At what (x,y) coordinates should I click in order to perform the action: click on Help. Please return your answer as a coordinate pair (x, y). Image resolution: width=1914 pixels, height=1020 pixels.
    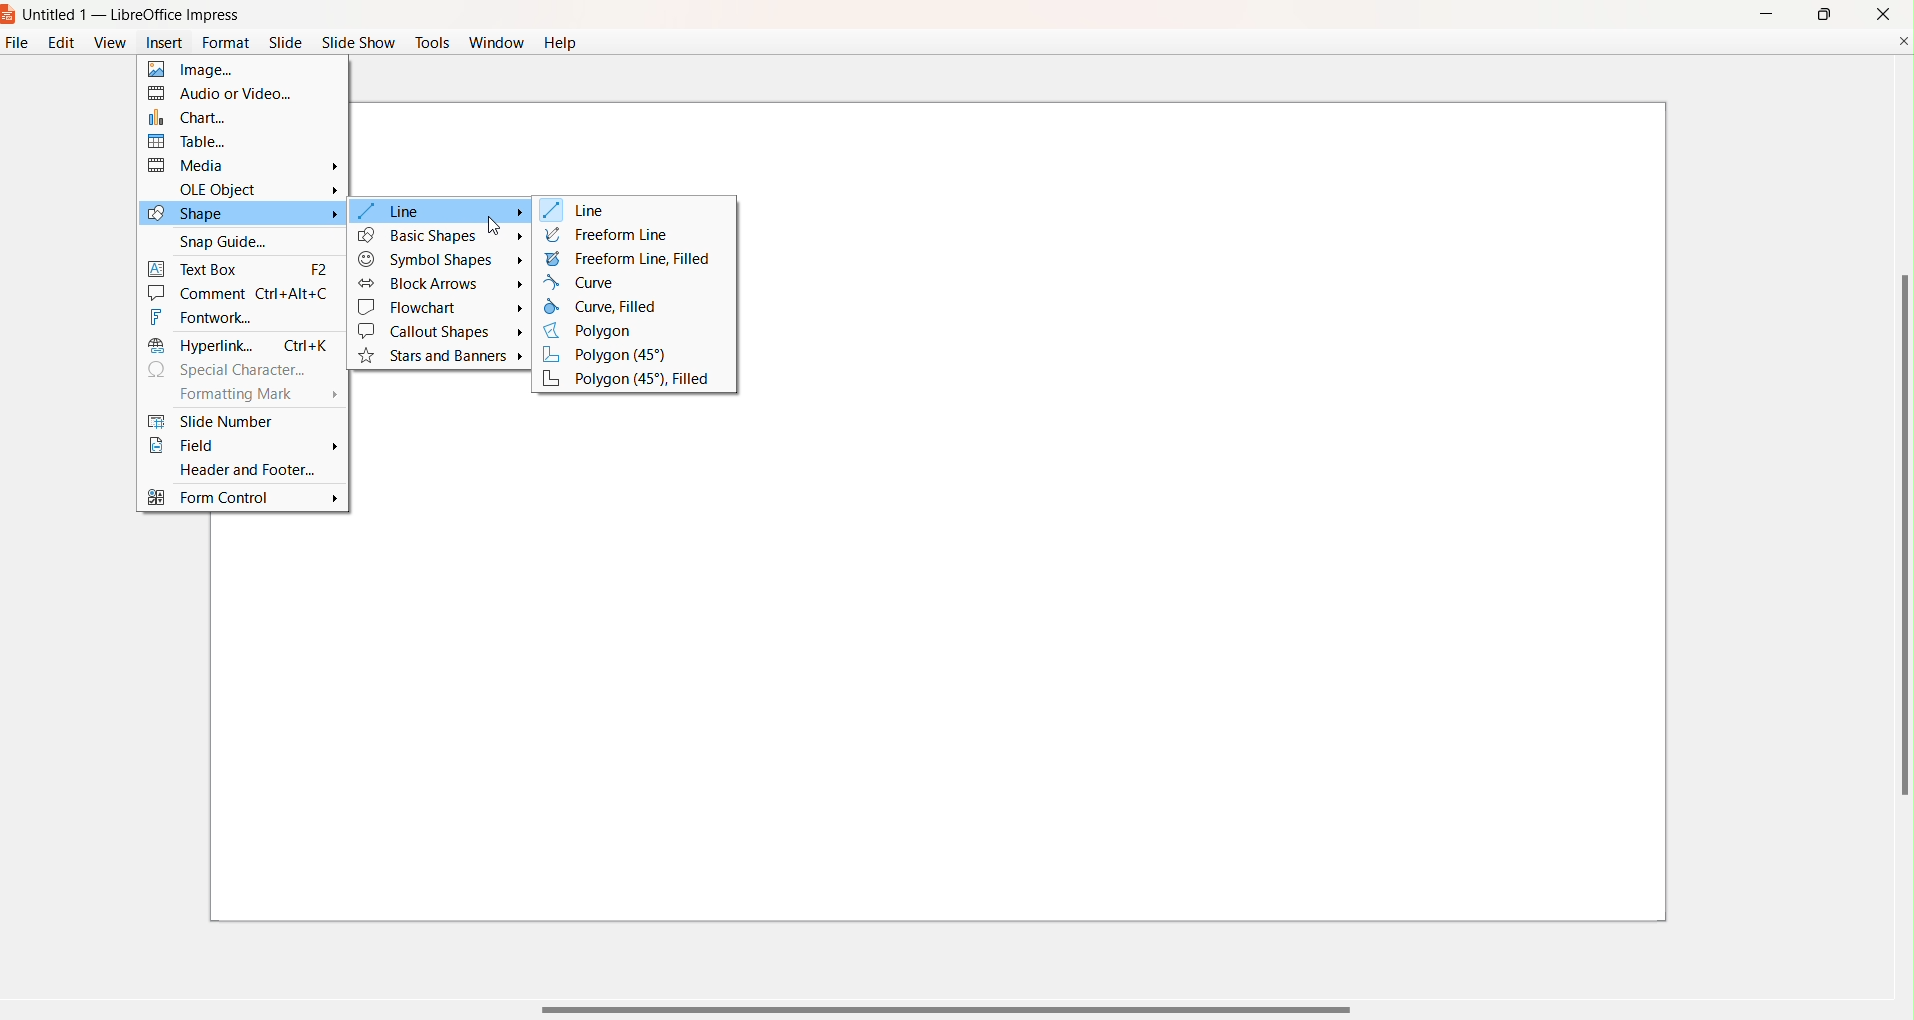
    Looking at the image, I should click on (562, 43).